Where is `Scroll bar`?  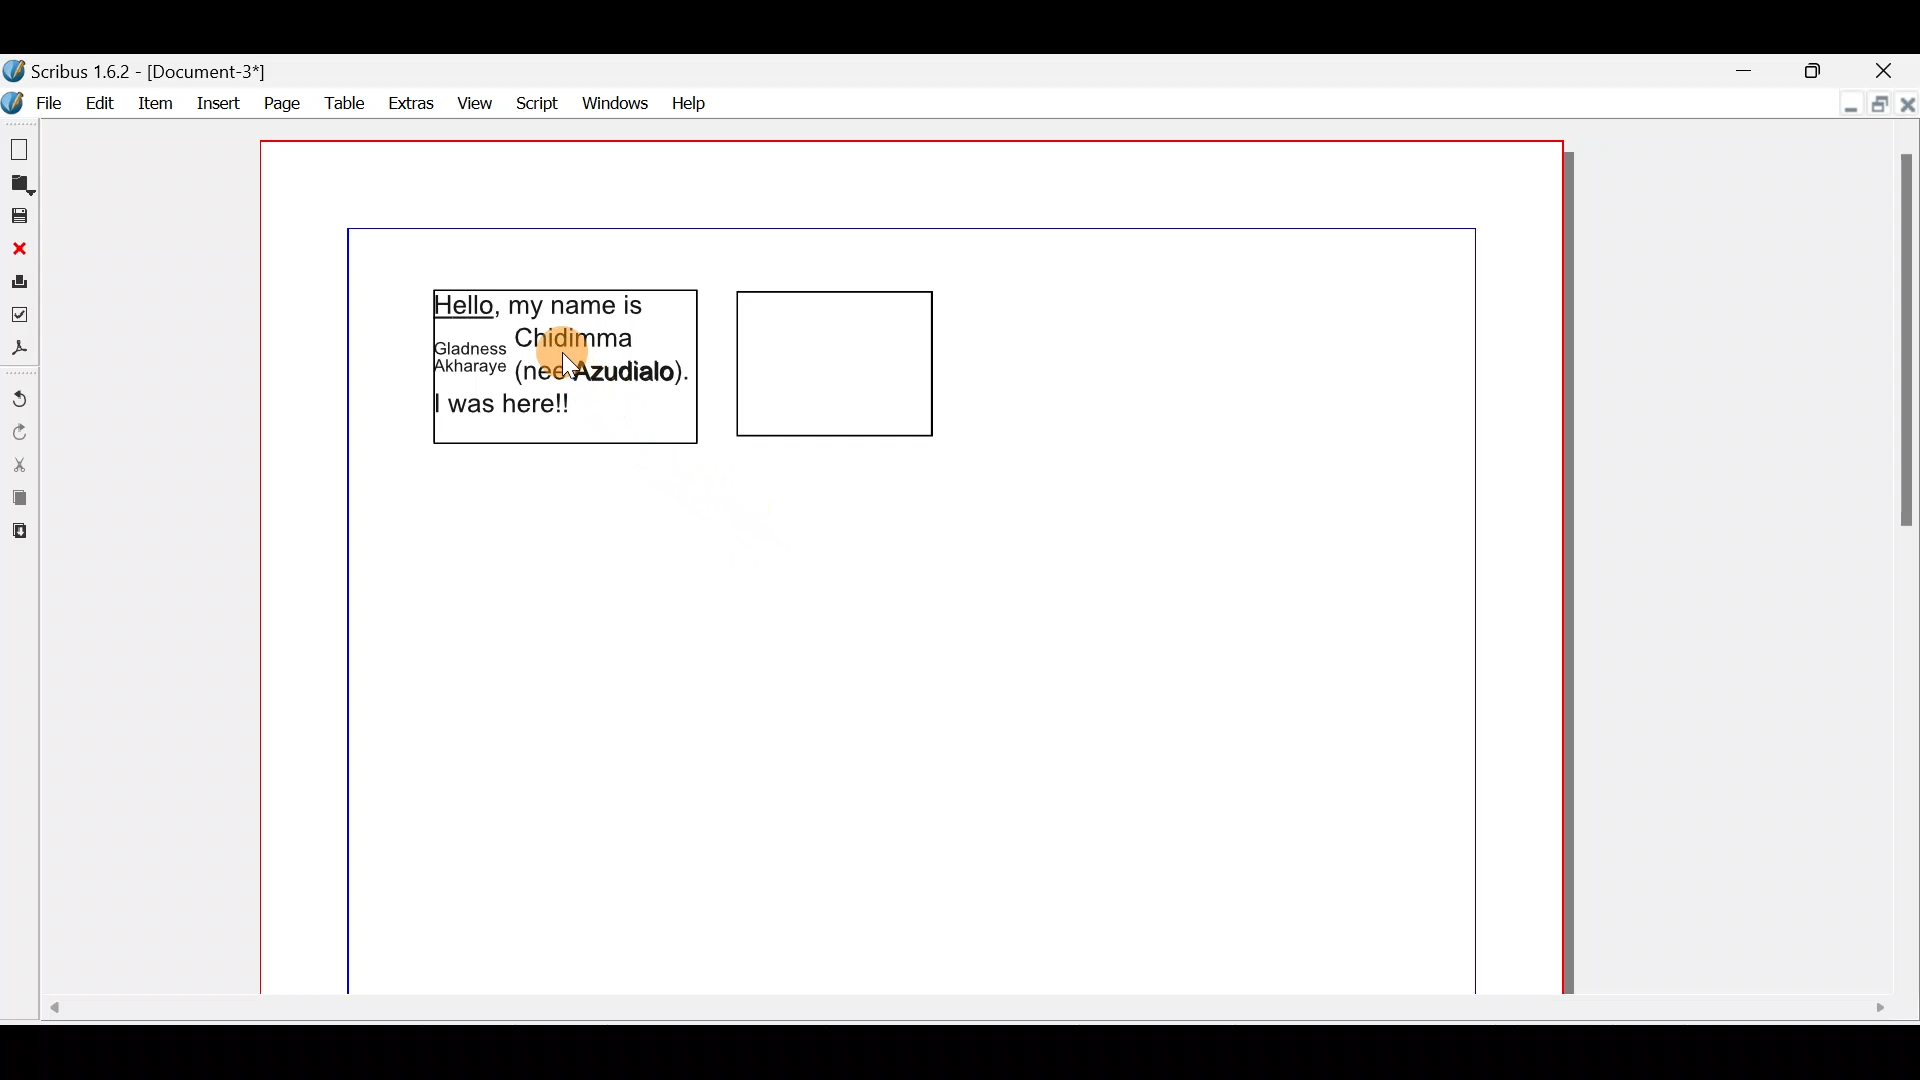
Scroll bar is located at coordinates (1901, 561).